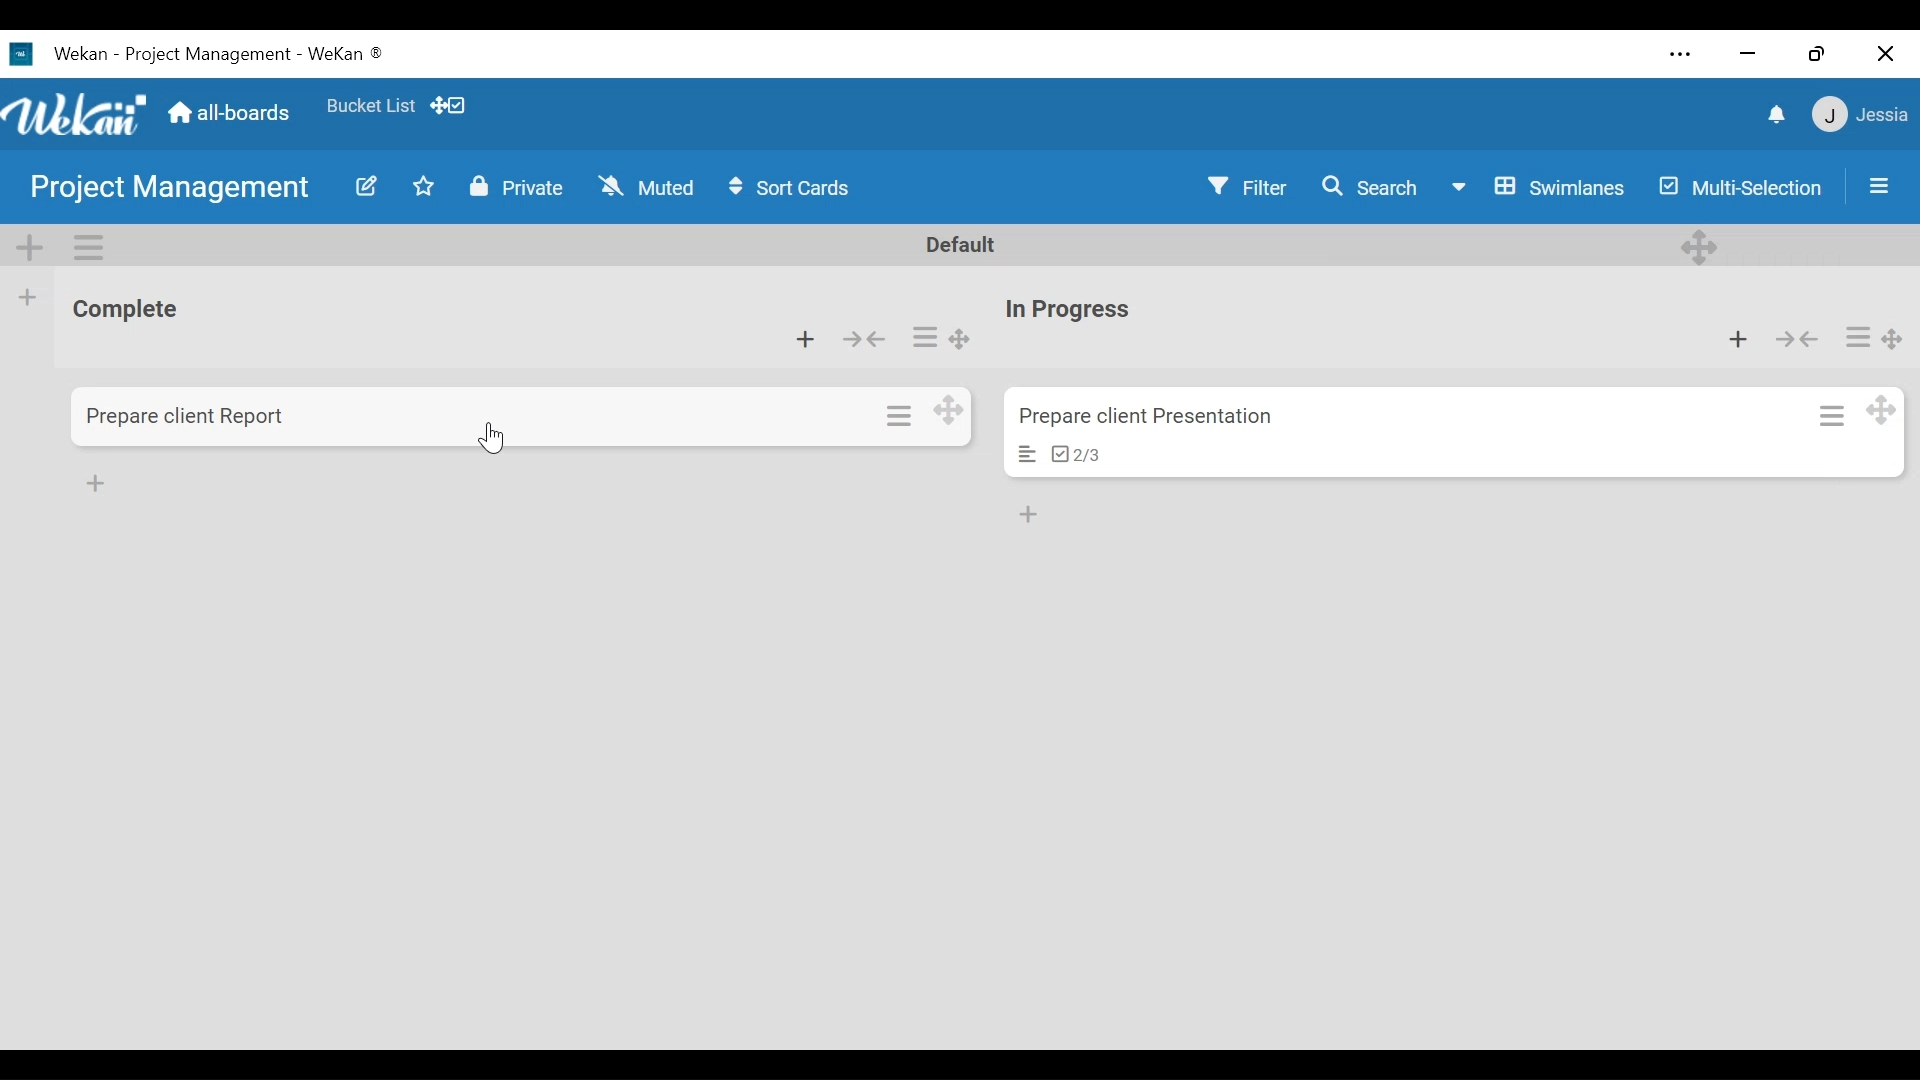 The height and width of the screenshot is (1080, 1920). I want to click on Cursor, so click(496, 439).